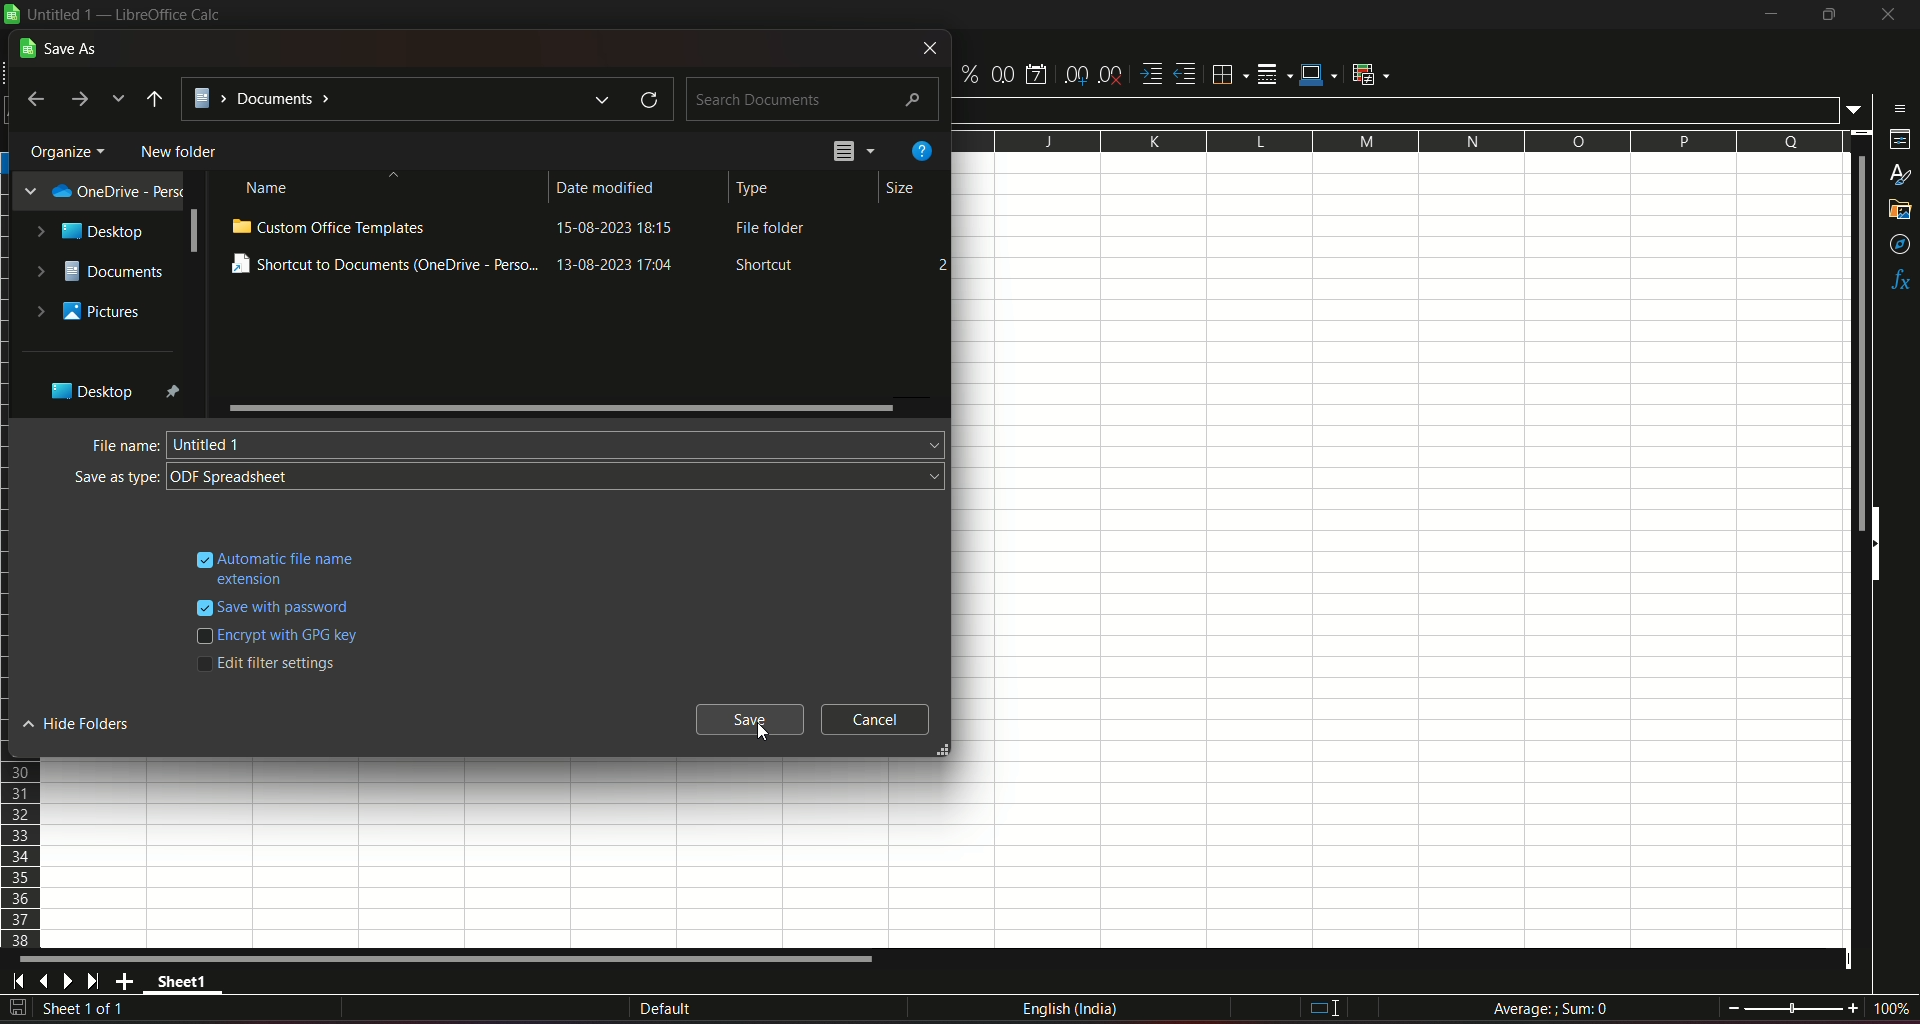 The image size is (1920, 1024). I want to click on dropdown, so click(120, 100).